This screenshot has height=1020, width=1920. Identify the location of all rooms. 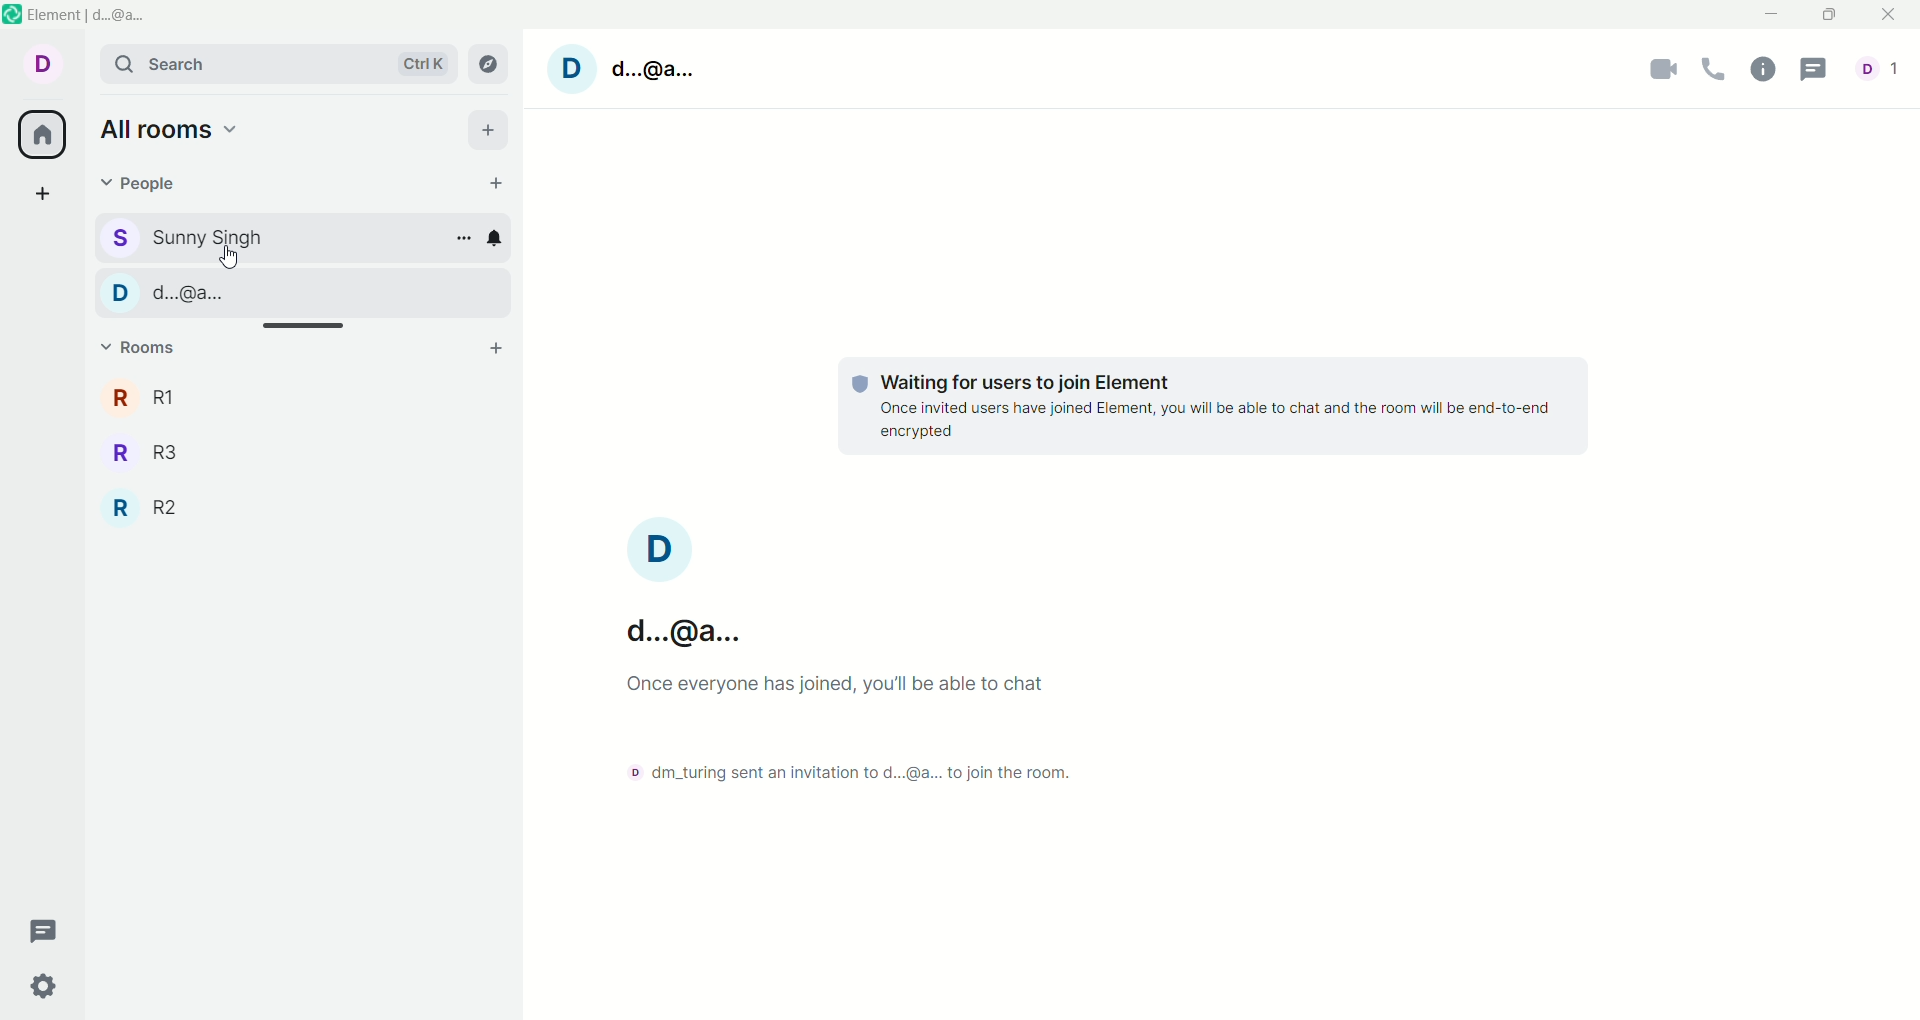
(167, 125).